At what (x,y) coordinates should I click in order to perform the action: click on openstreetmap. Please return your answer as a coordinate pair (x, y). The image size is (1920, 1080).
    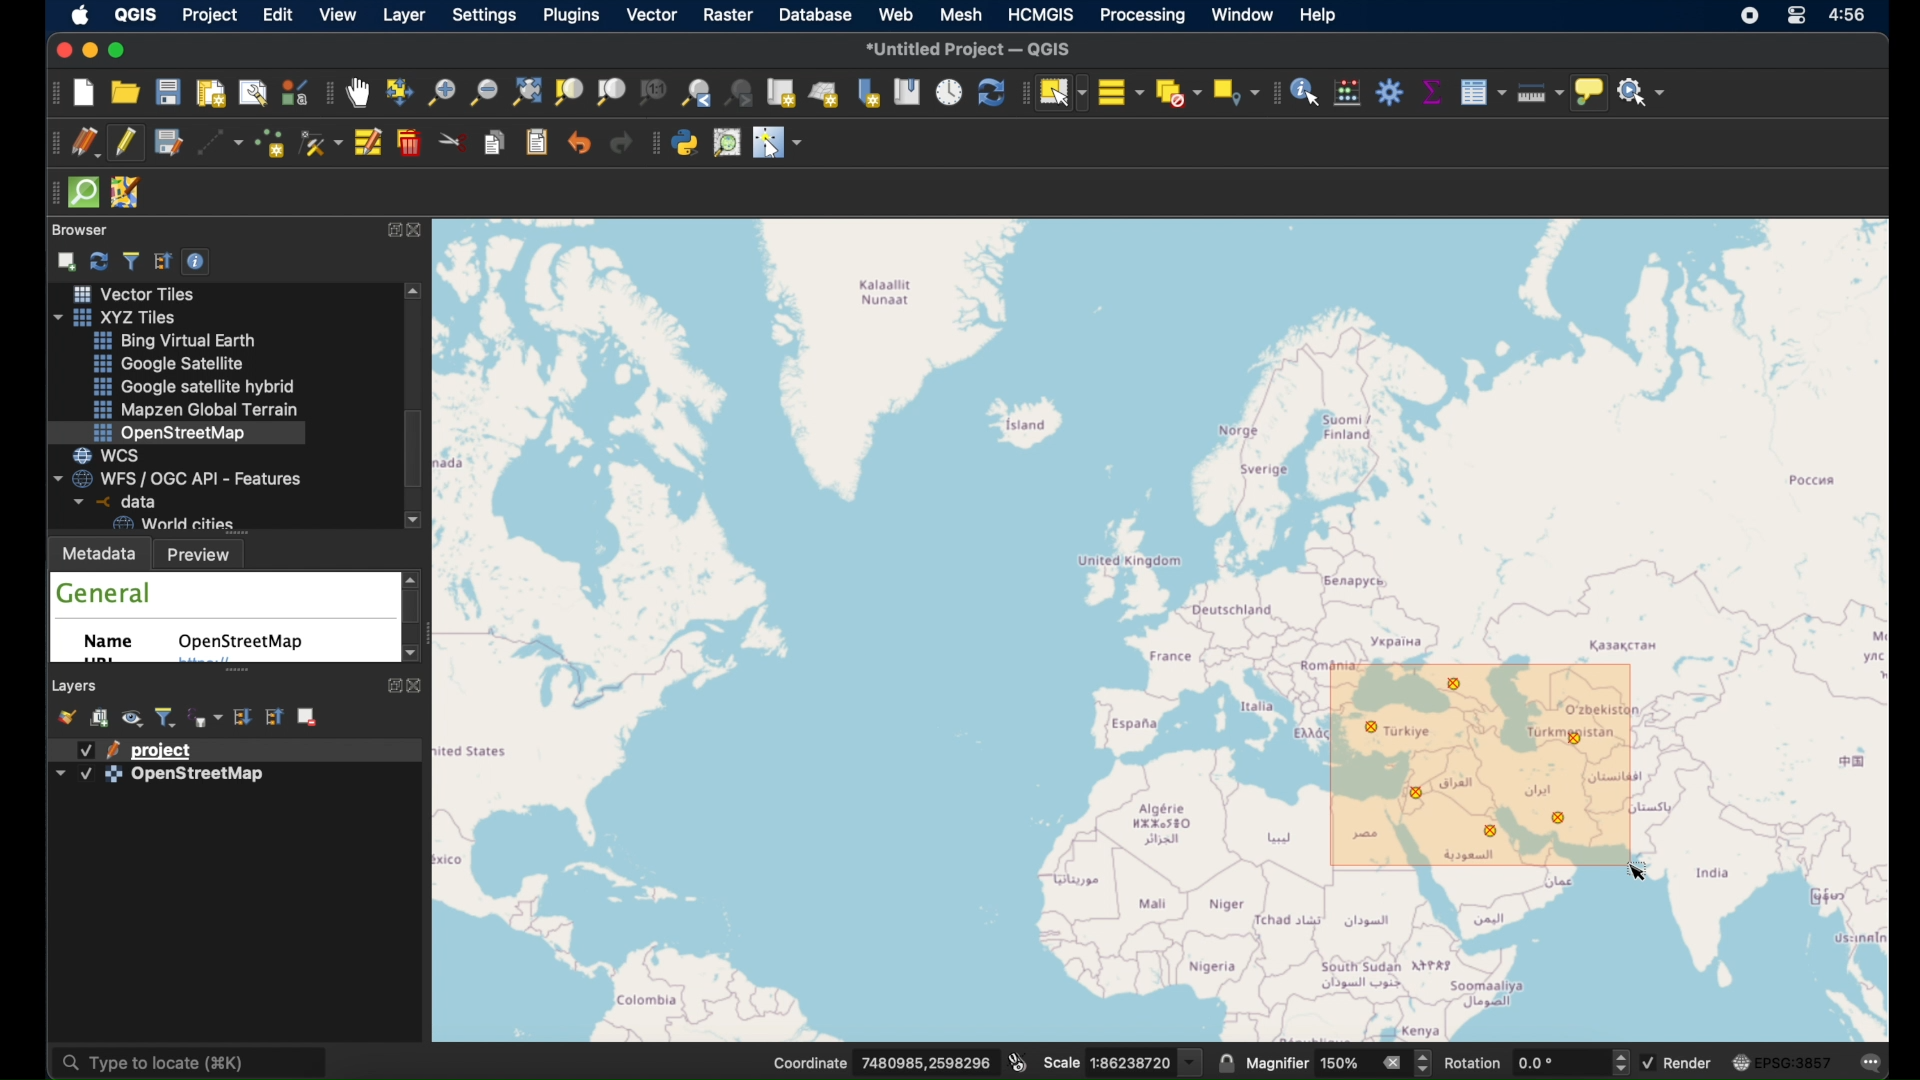
    Looking at the image, I should click on (171, 432).